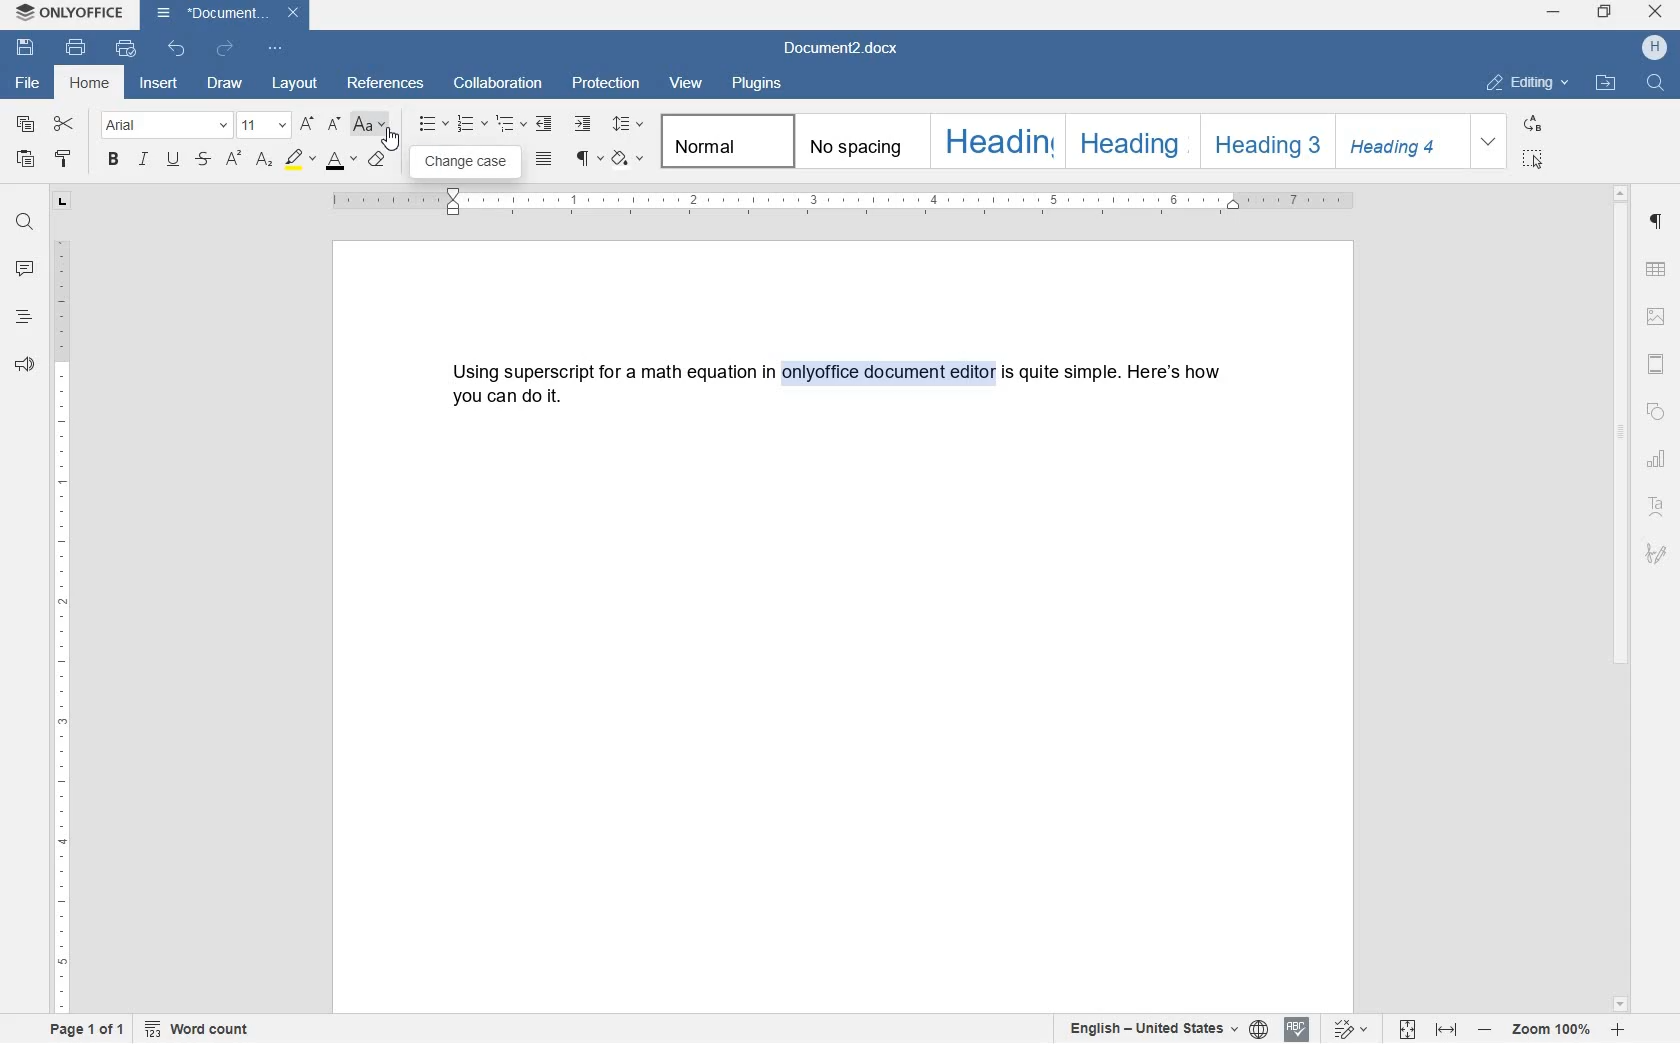 The width and height of the screenshot is (1680, 1044). I want to click on paragraph settings, so click(1657, 223).